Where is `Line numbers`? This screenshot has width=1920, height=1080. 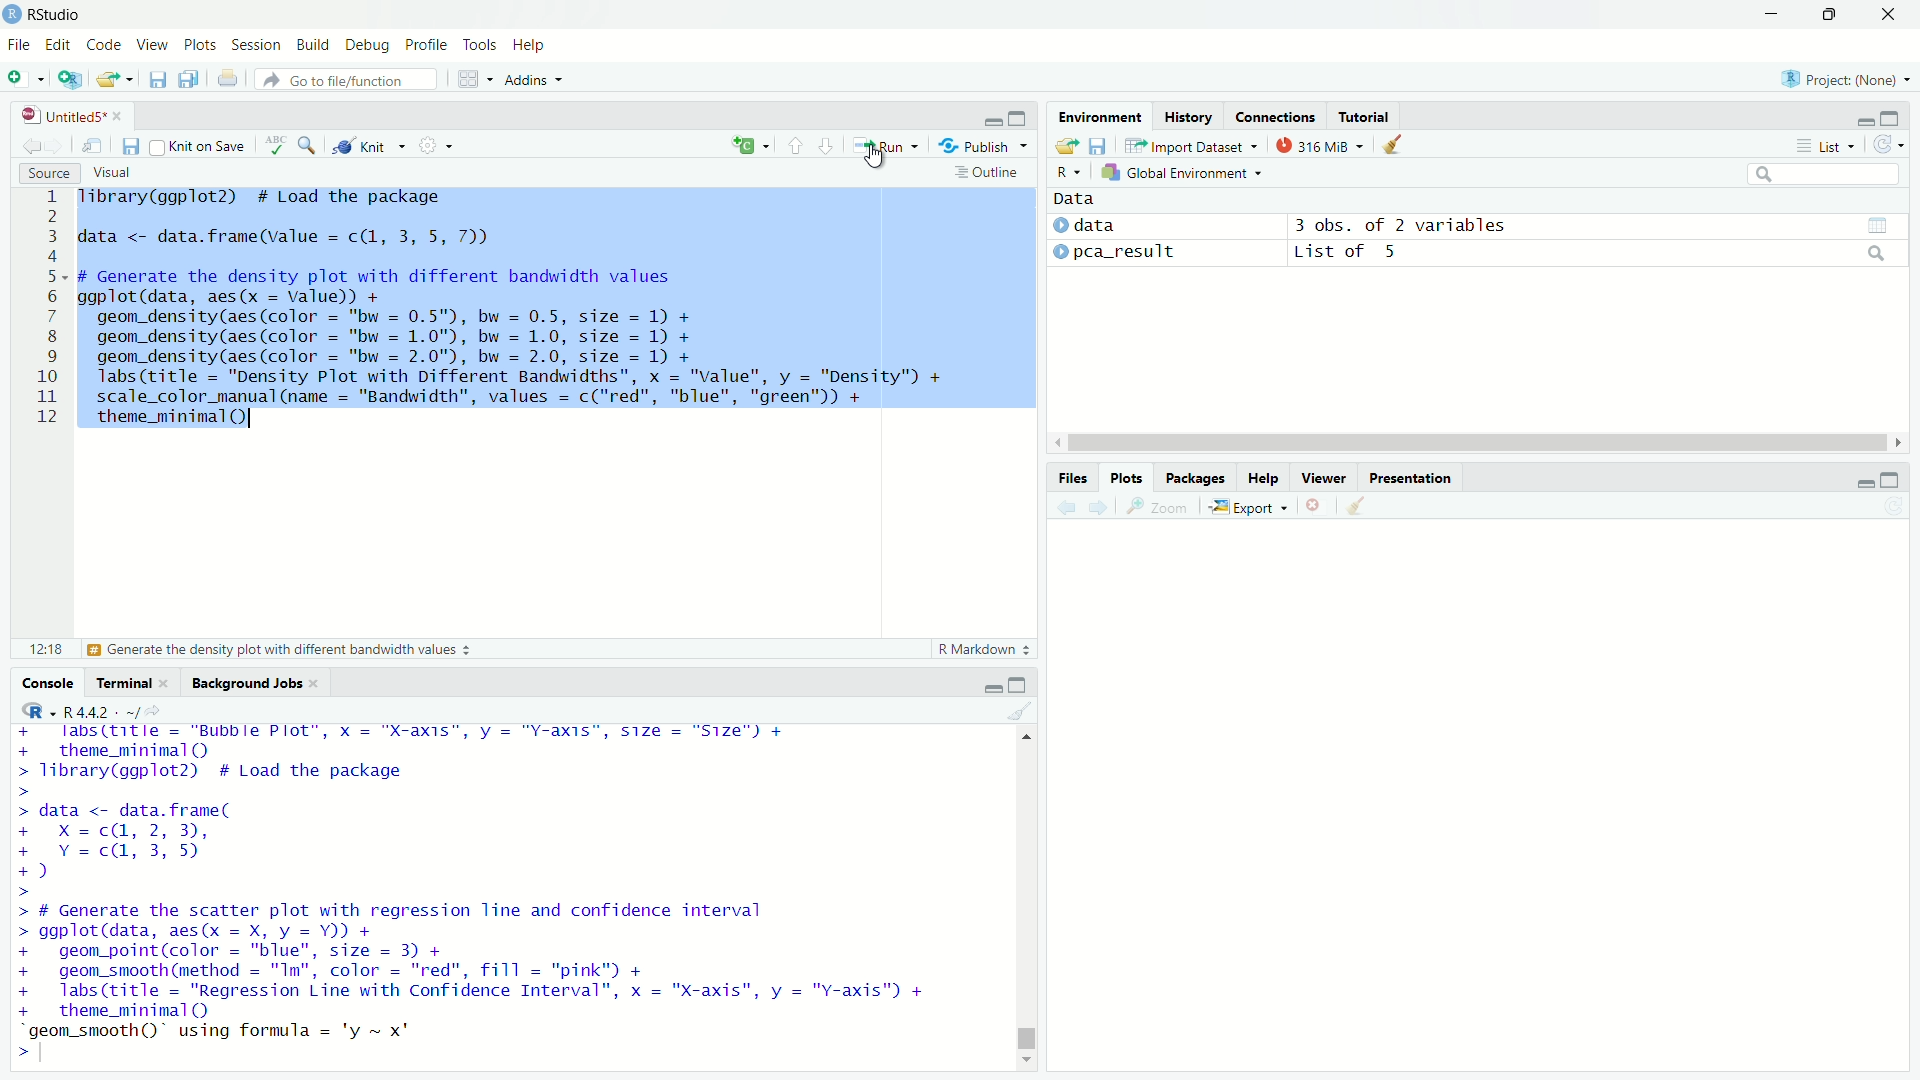 Line numbers is located at coordinates (42, 310).